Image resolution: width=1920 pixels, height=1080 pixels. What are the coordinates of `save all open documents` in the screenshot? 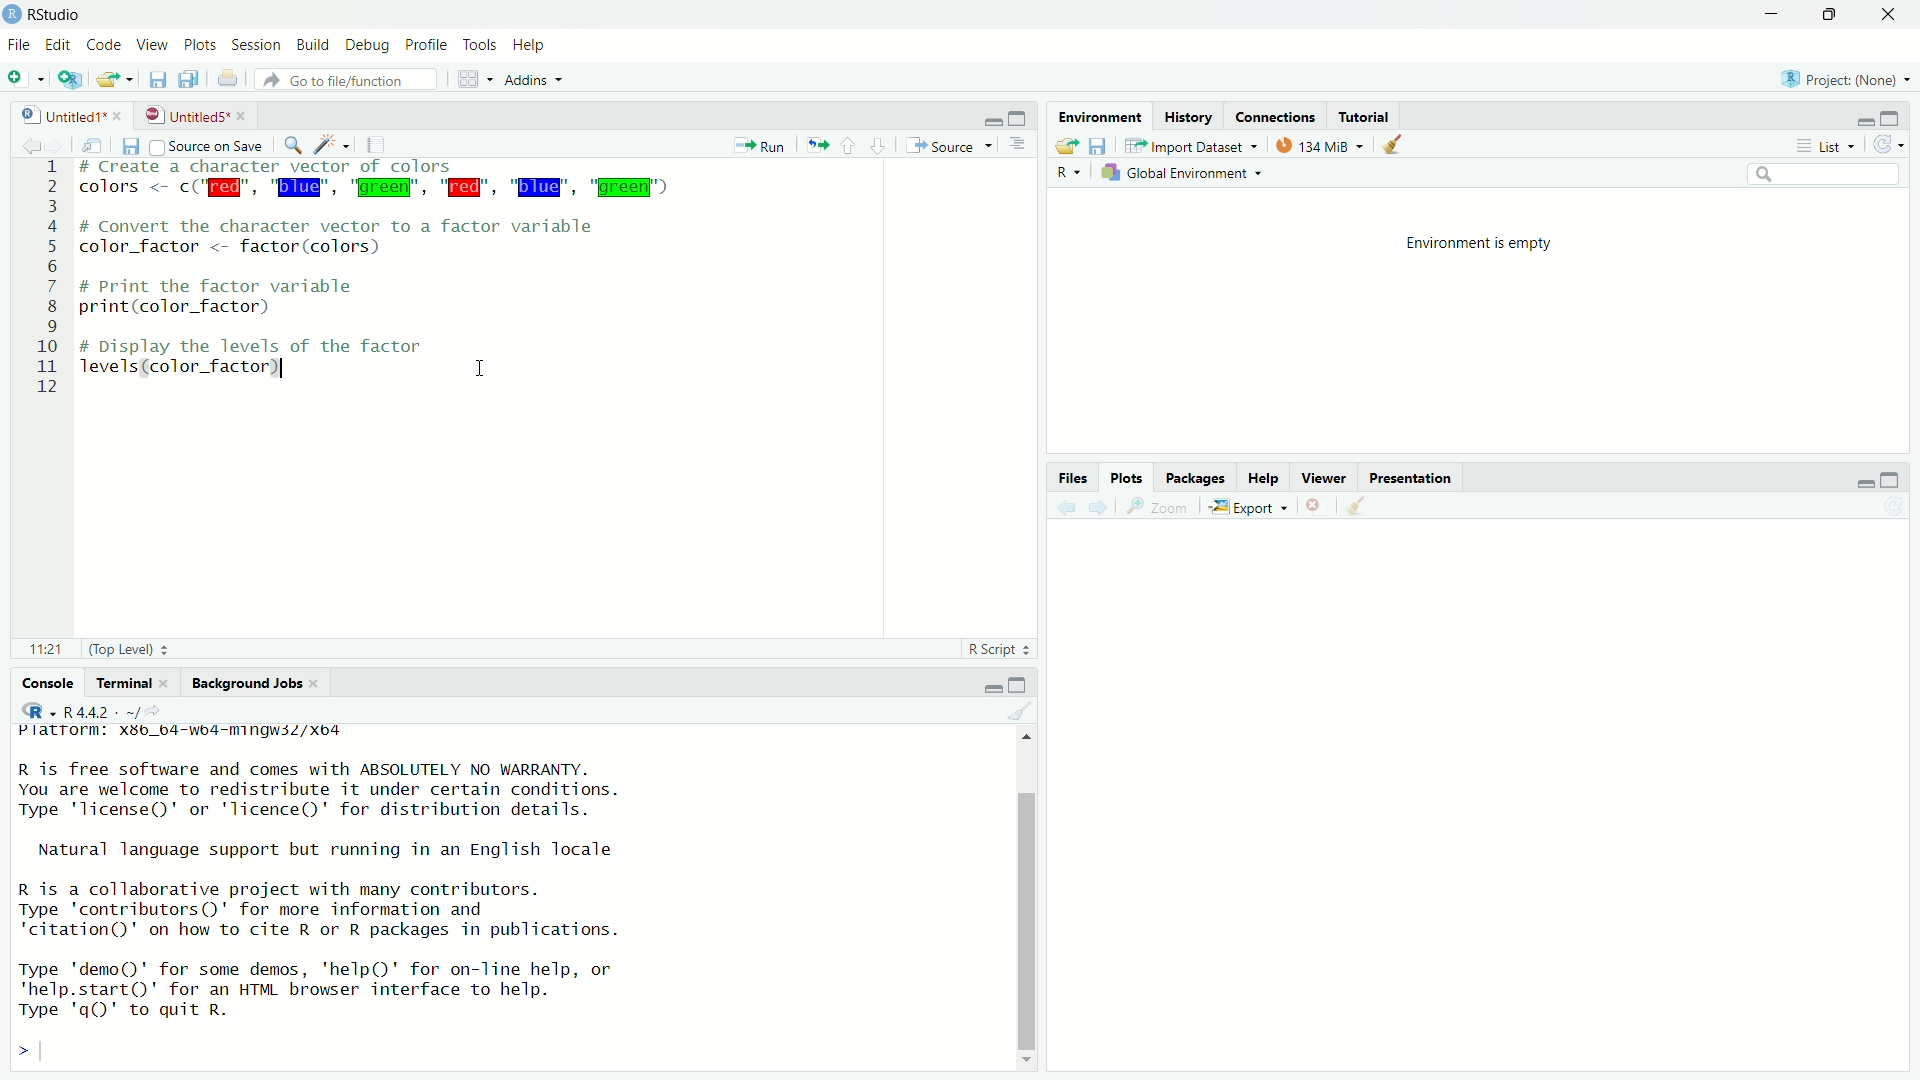 It's located at (190, 81).